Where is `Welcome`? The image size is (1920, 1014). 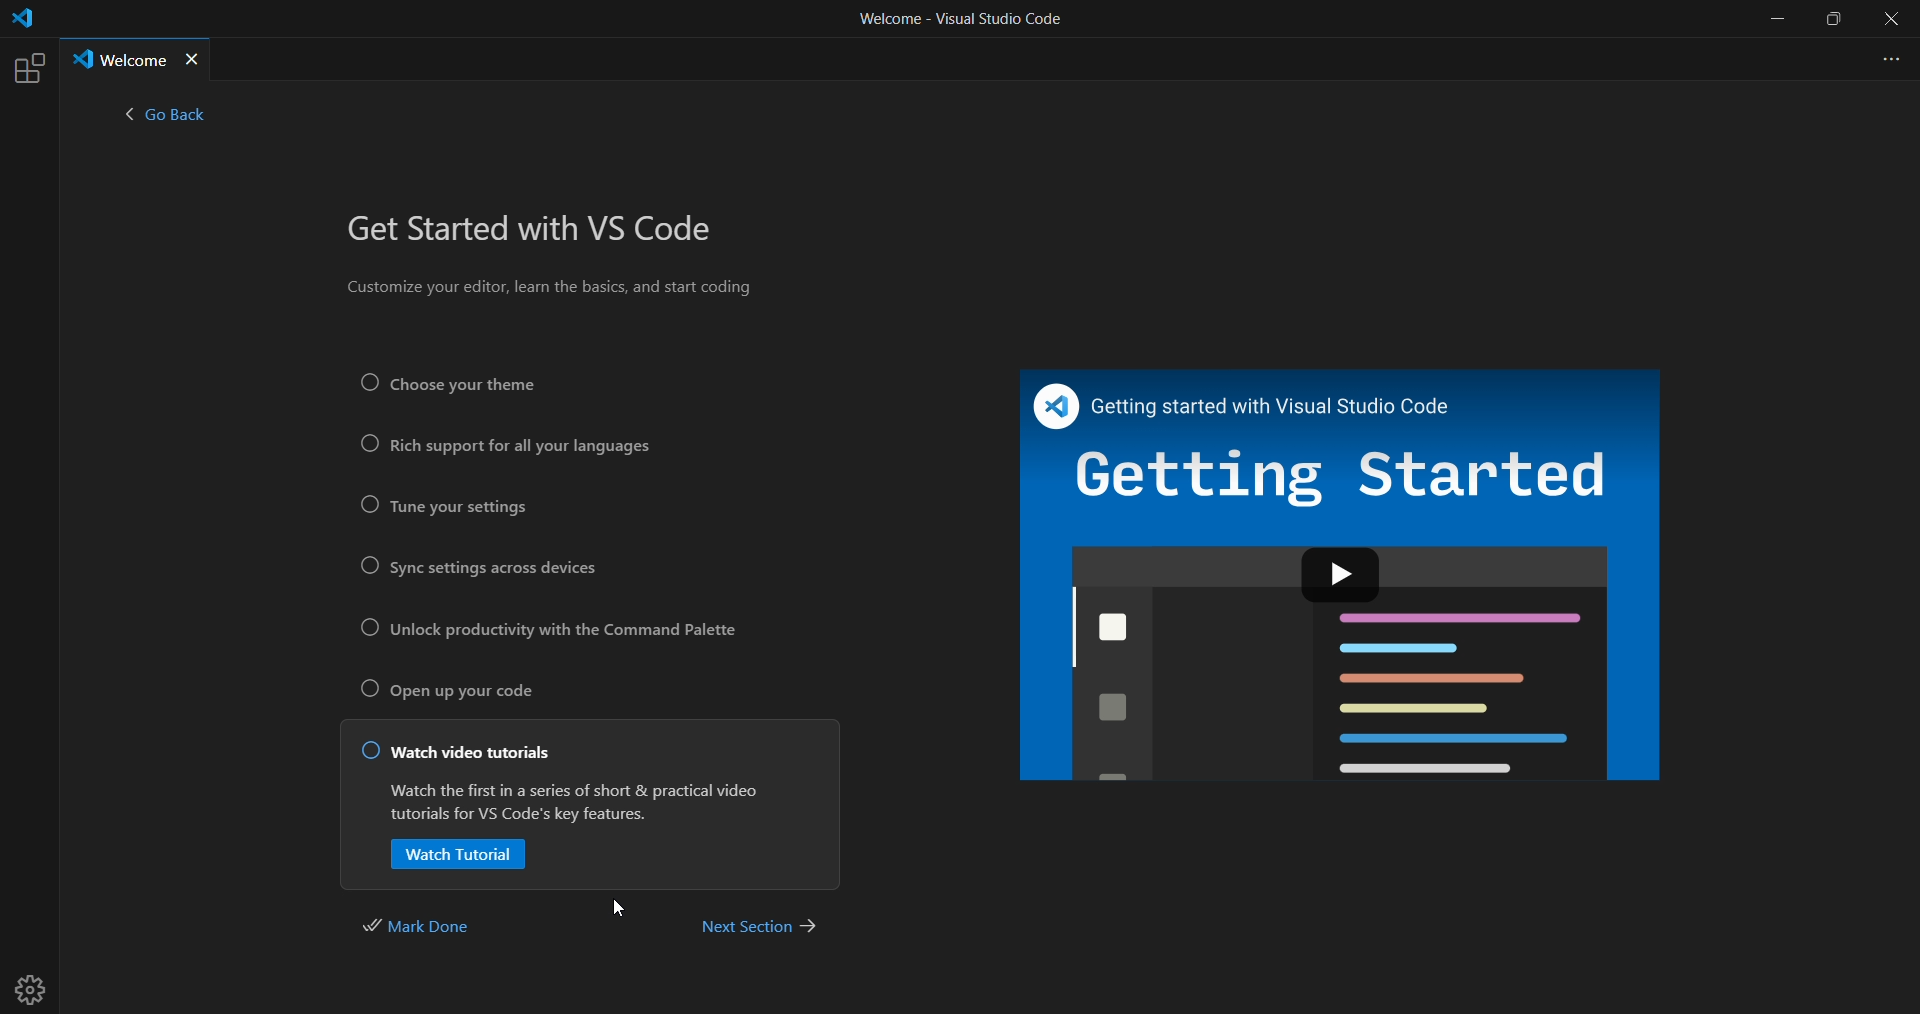
Welcome is located at coordinates (118, 59).